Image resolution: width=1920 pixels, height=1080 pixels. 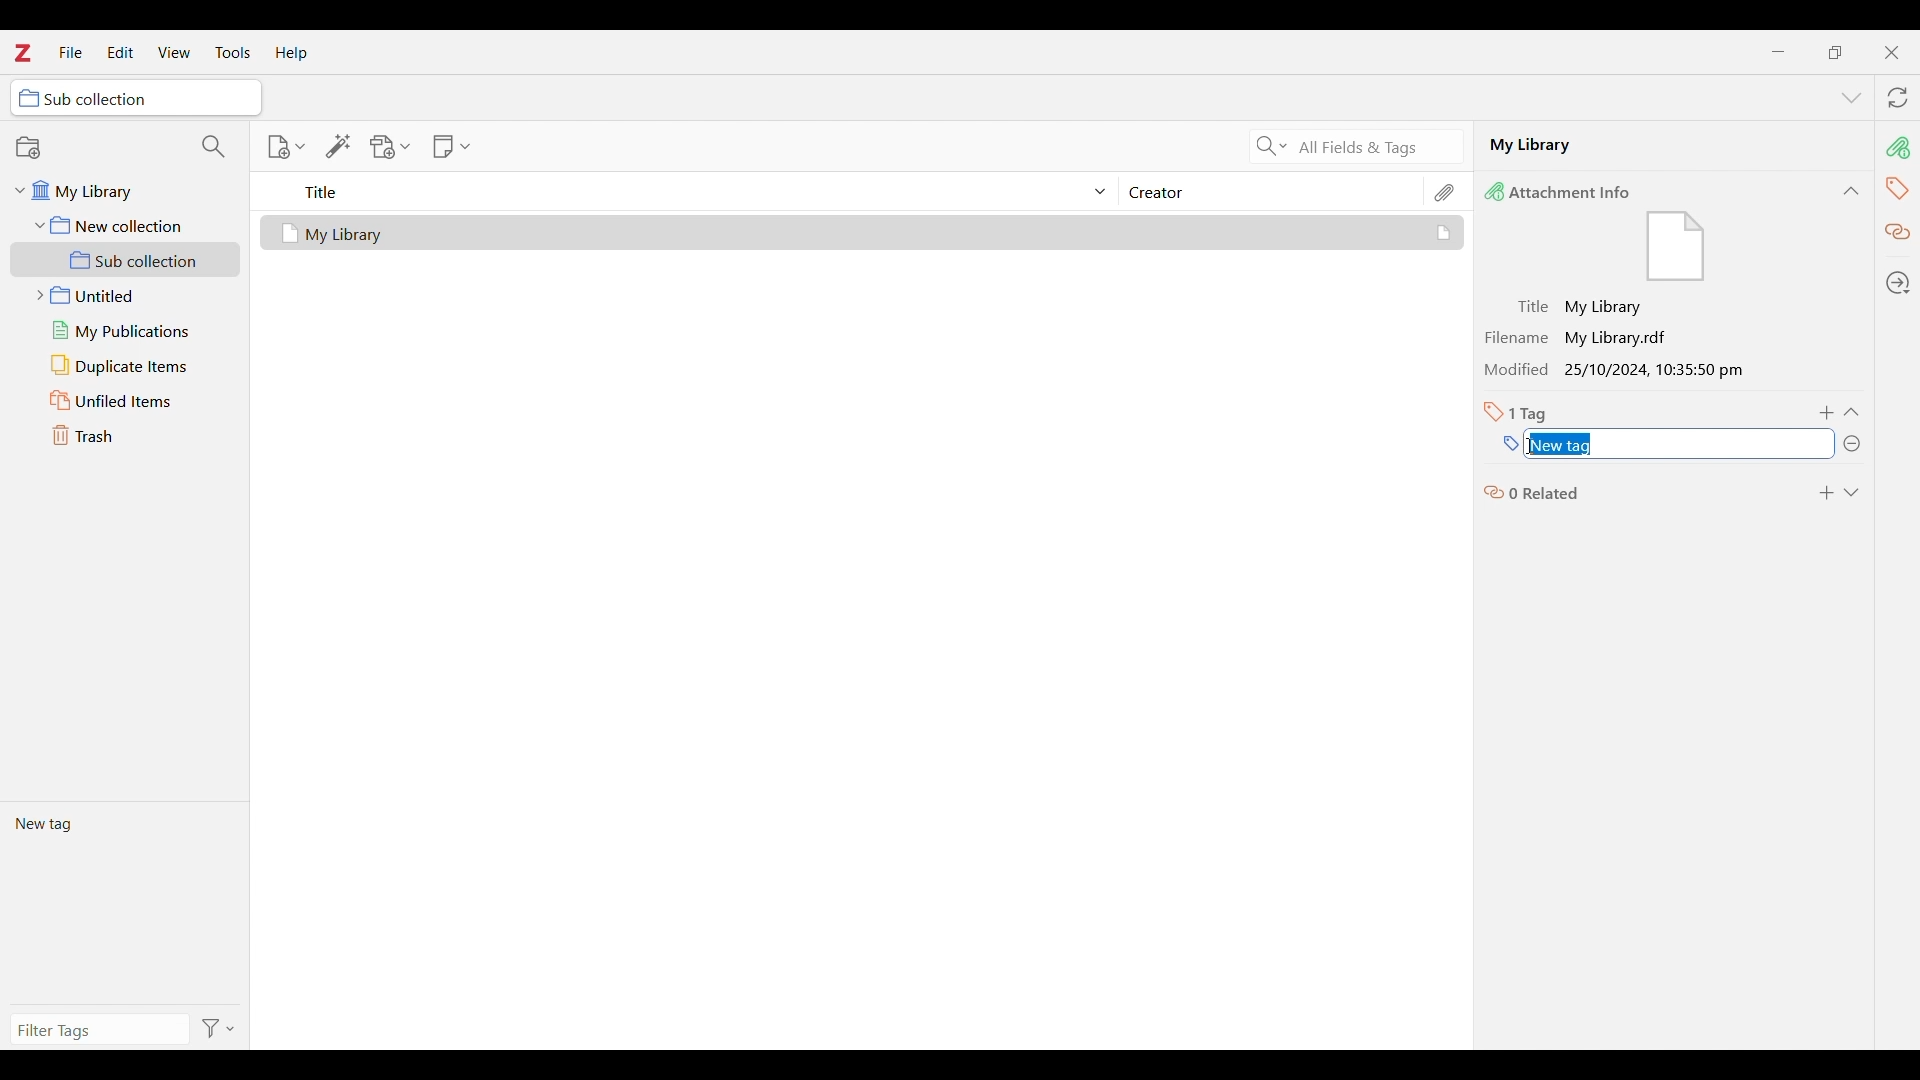 I want to click on New item options, so click(x=286, y=147).